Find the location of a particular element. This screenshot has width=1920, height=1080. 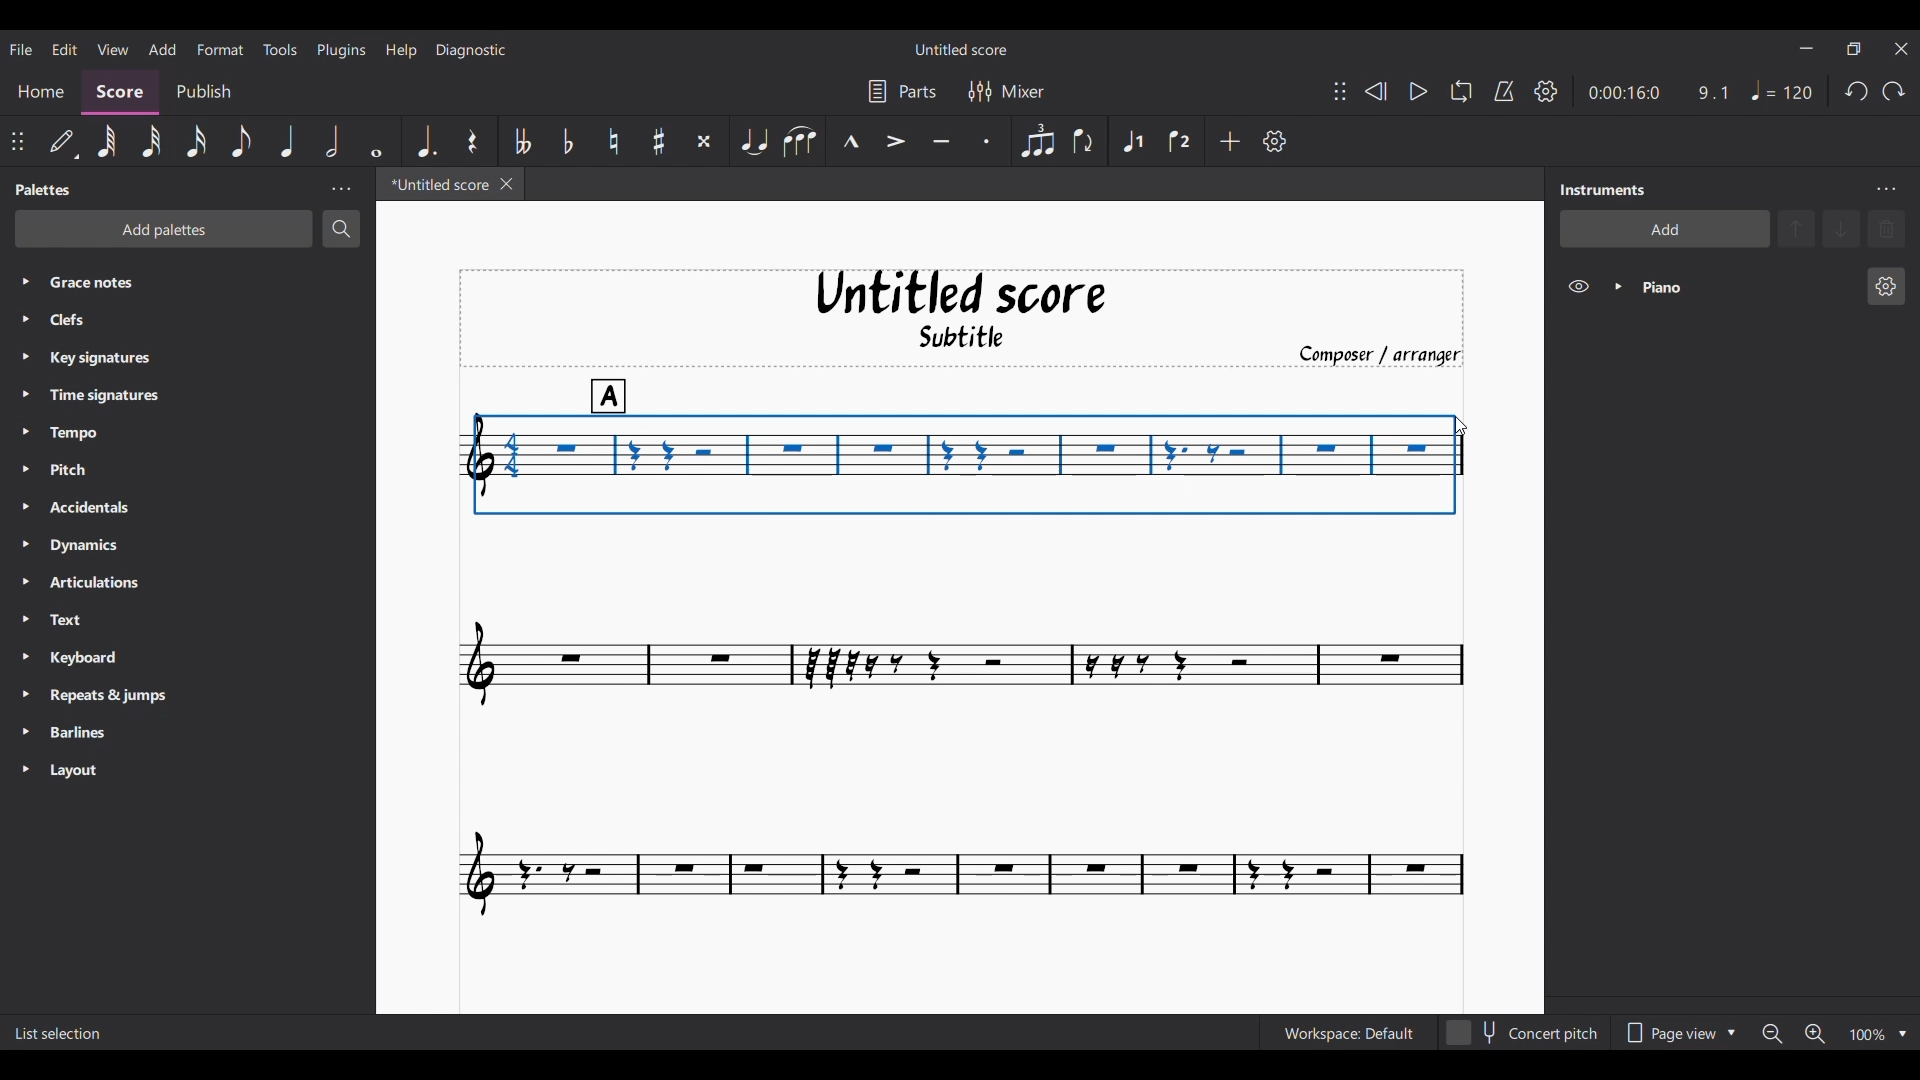

16th note is located at coordinates (196, 140).